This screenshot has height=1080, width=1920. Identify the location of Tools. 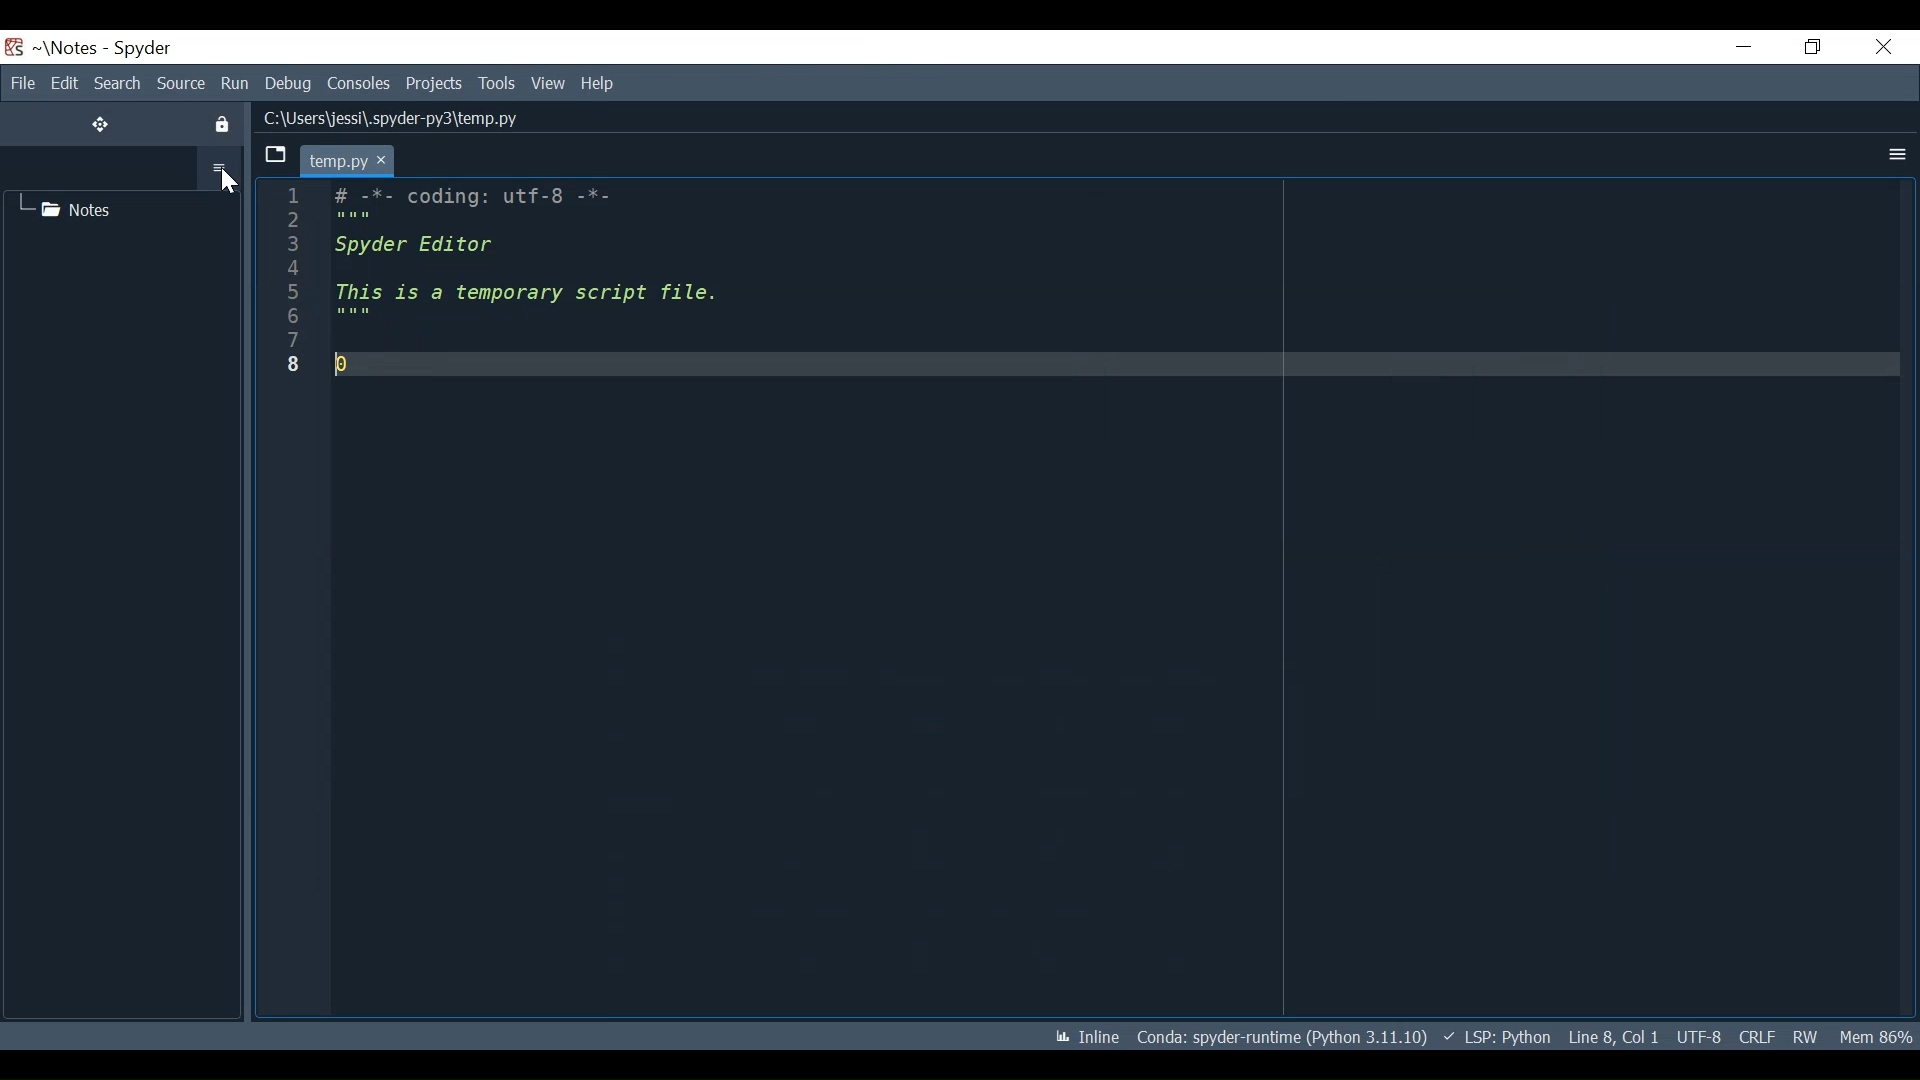
(497, 84).